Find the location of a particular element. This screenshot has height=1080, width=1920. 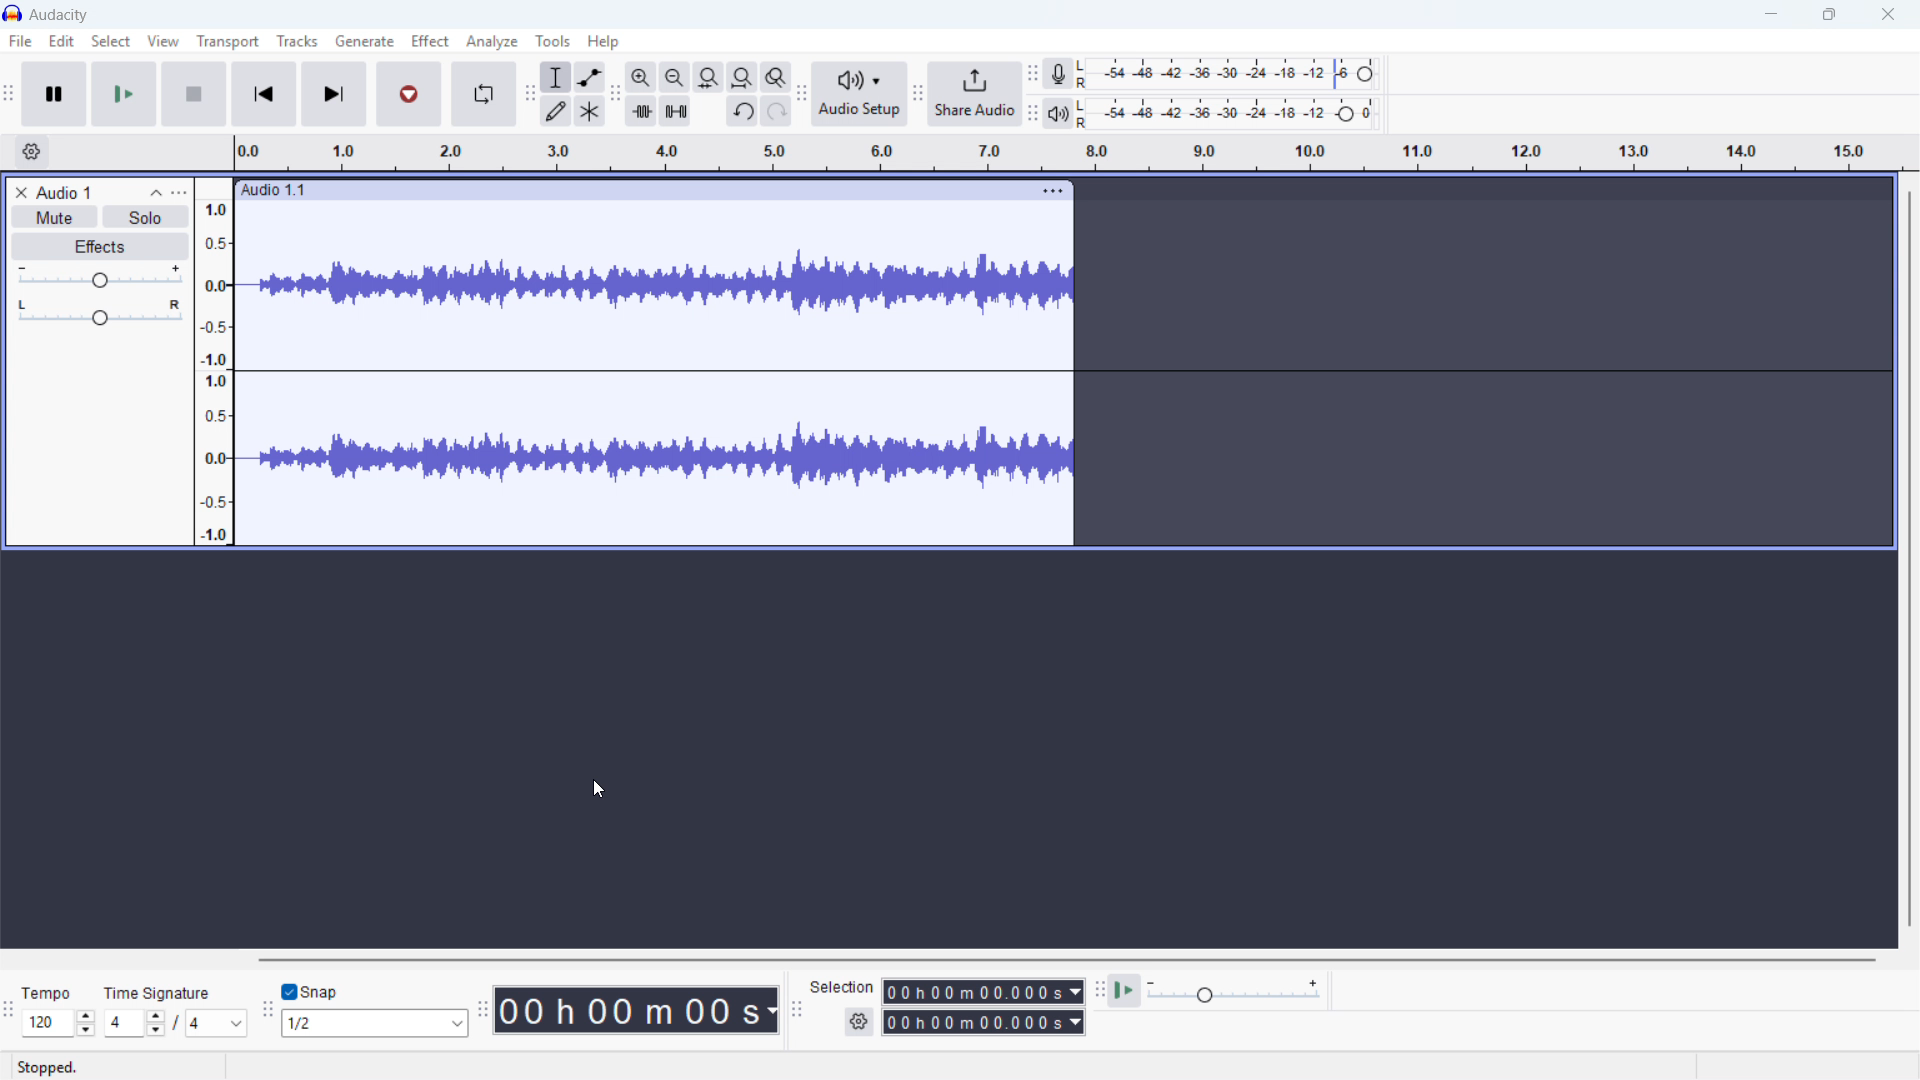

Recording metre  is located at coordinates (1057, 74).